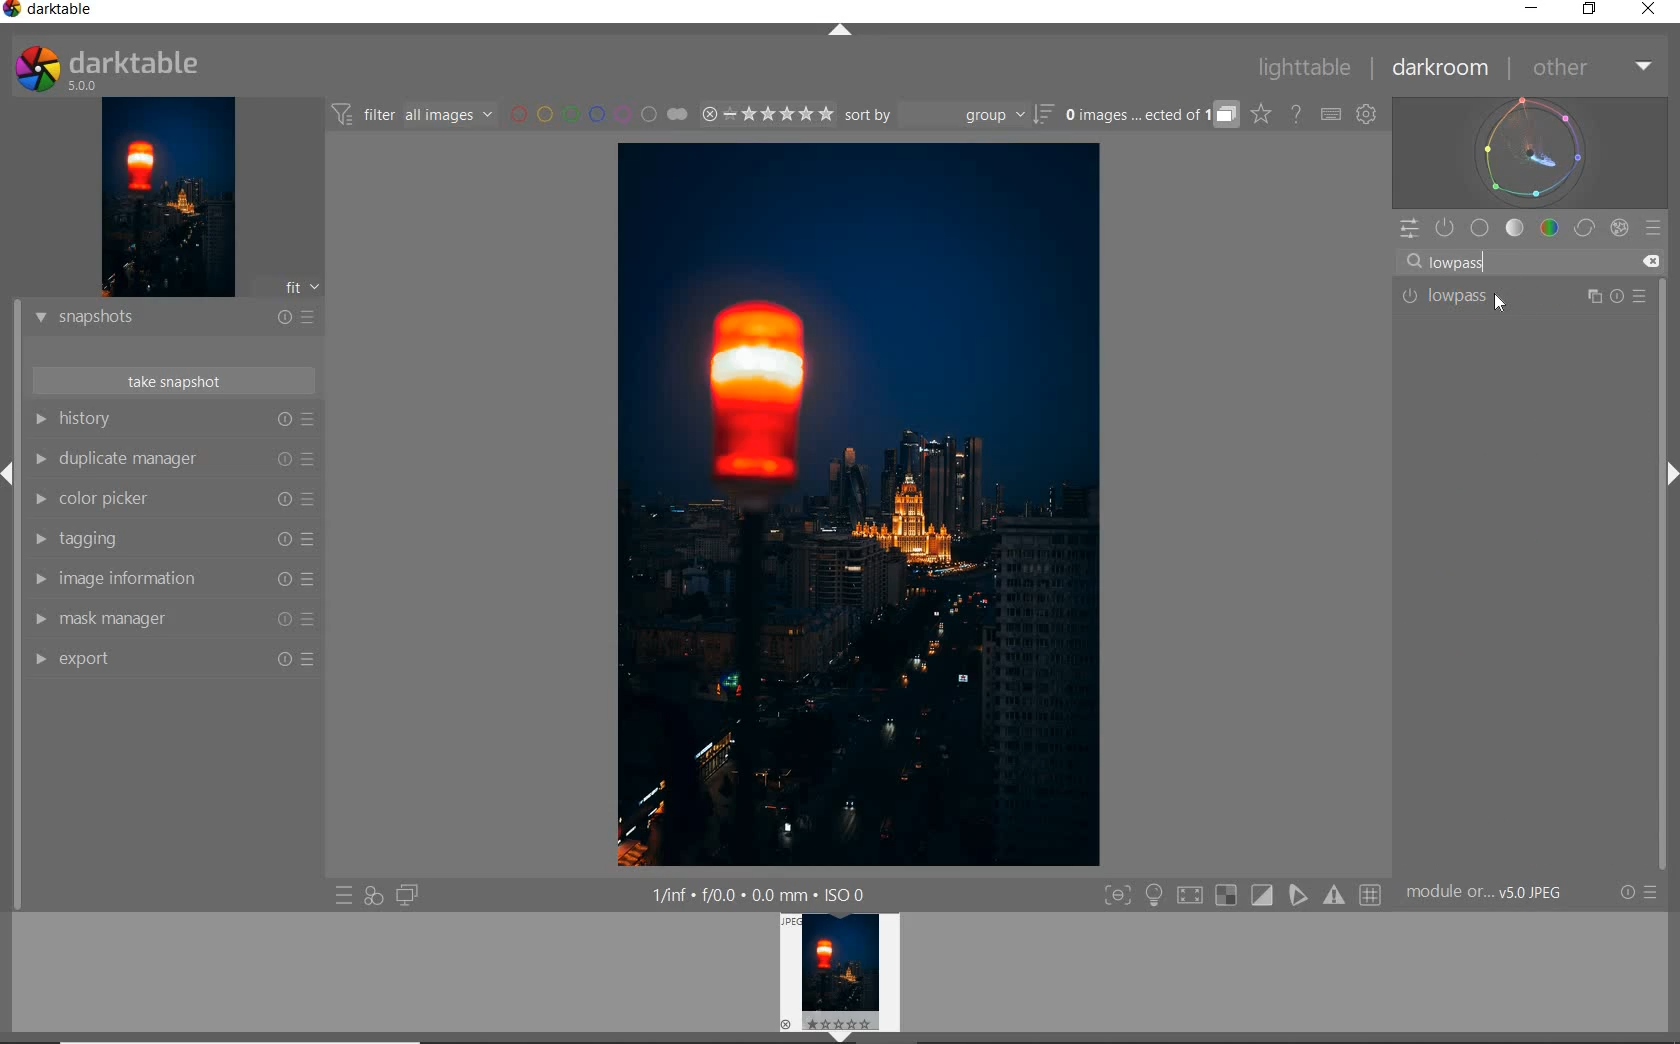 The width and height of the screenshot is (1680, 1044). What do you see at coordinates (1243, 895) in the screenshot?
I see `TOGGLE MODES` at bounding box center [1243, 895].